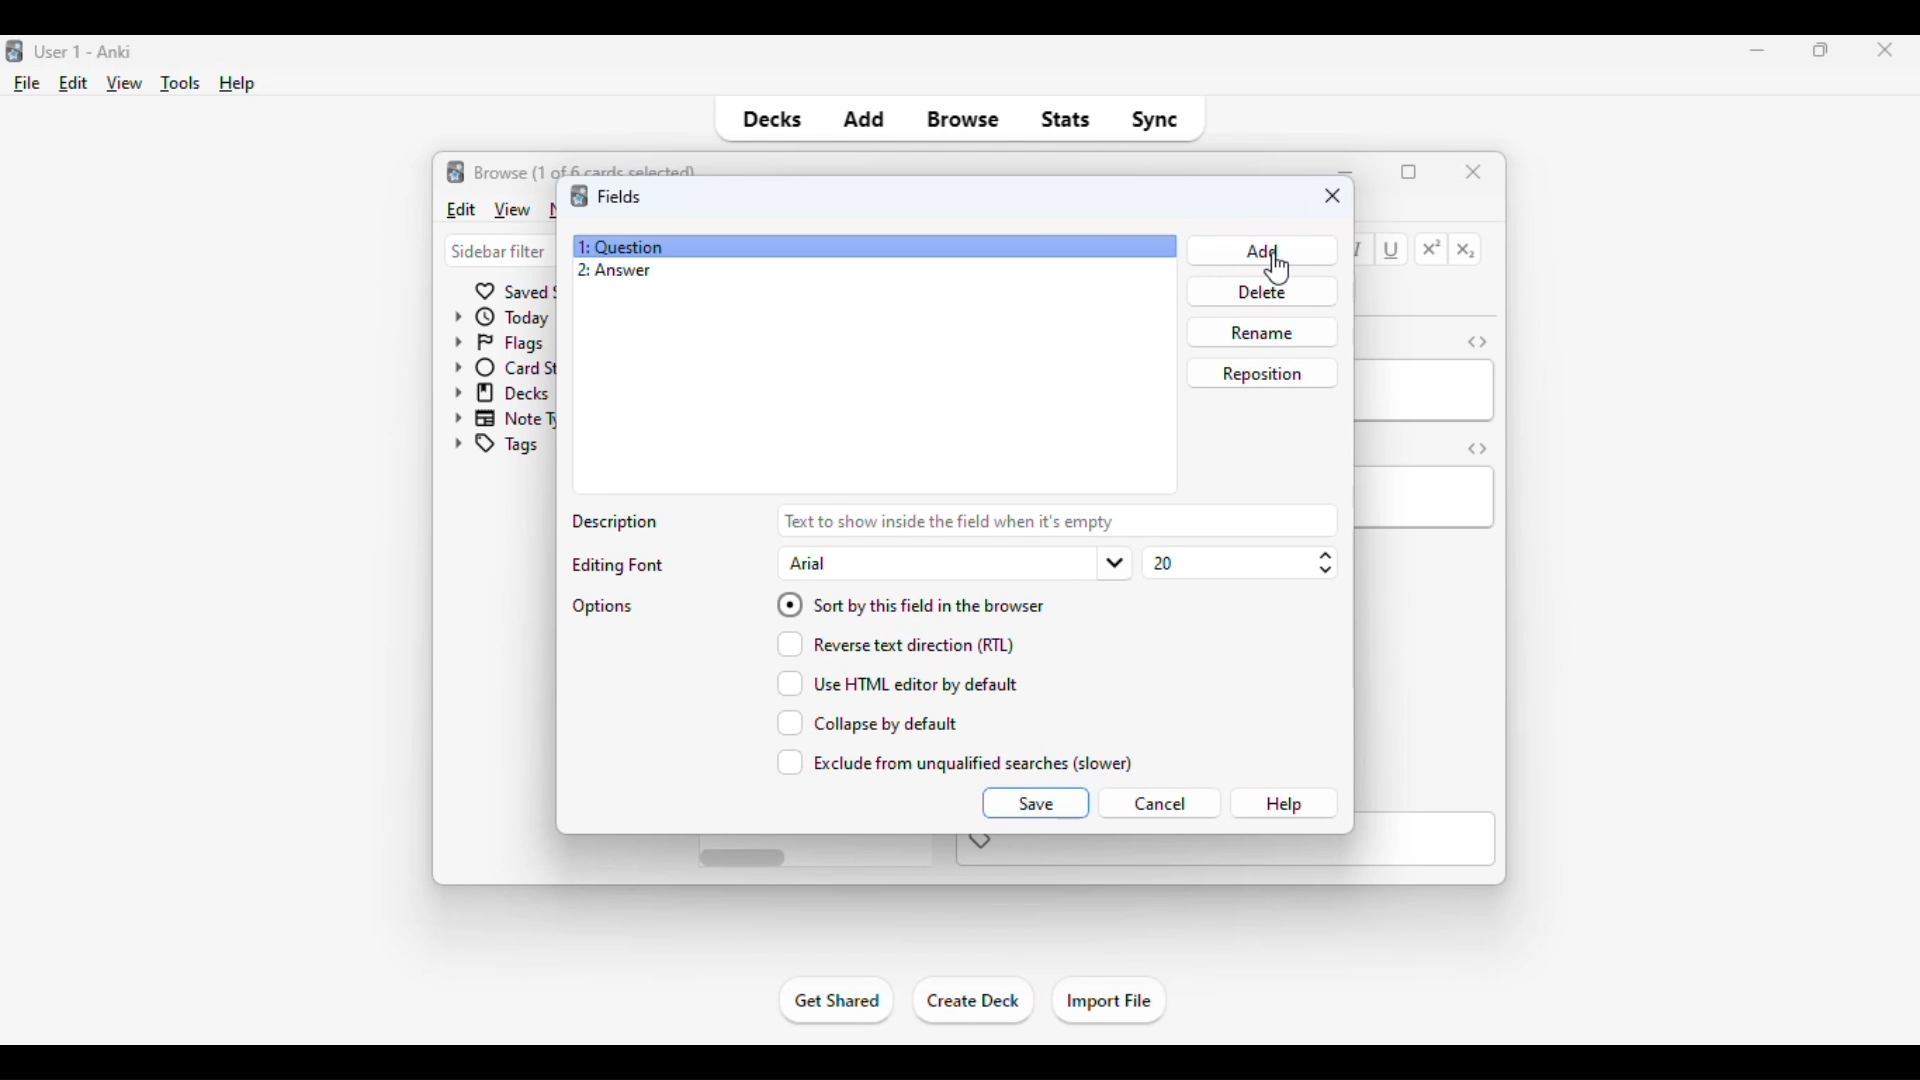 The height and width of the screenshot is (1080, 1920). I want to click on import file, so click(1108, 1002).